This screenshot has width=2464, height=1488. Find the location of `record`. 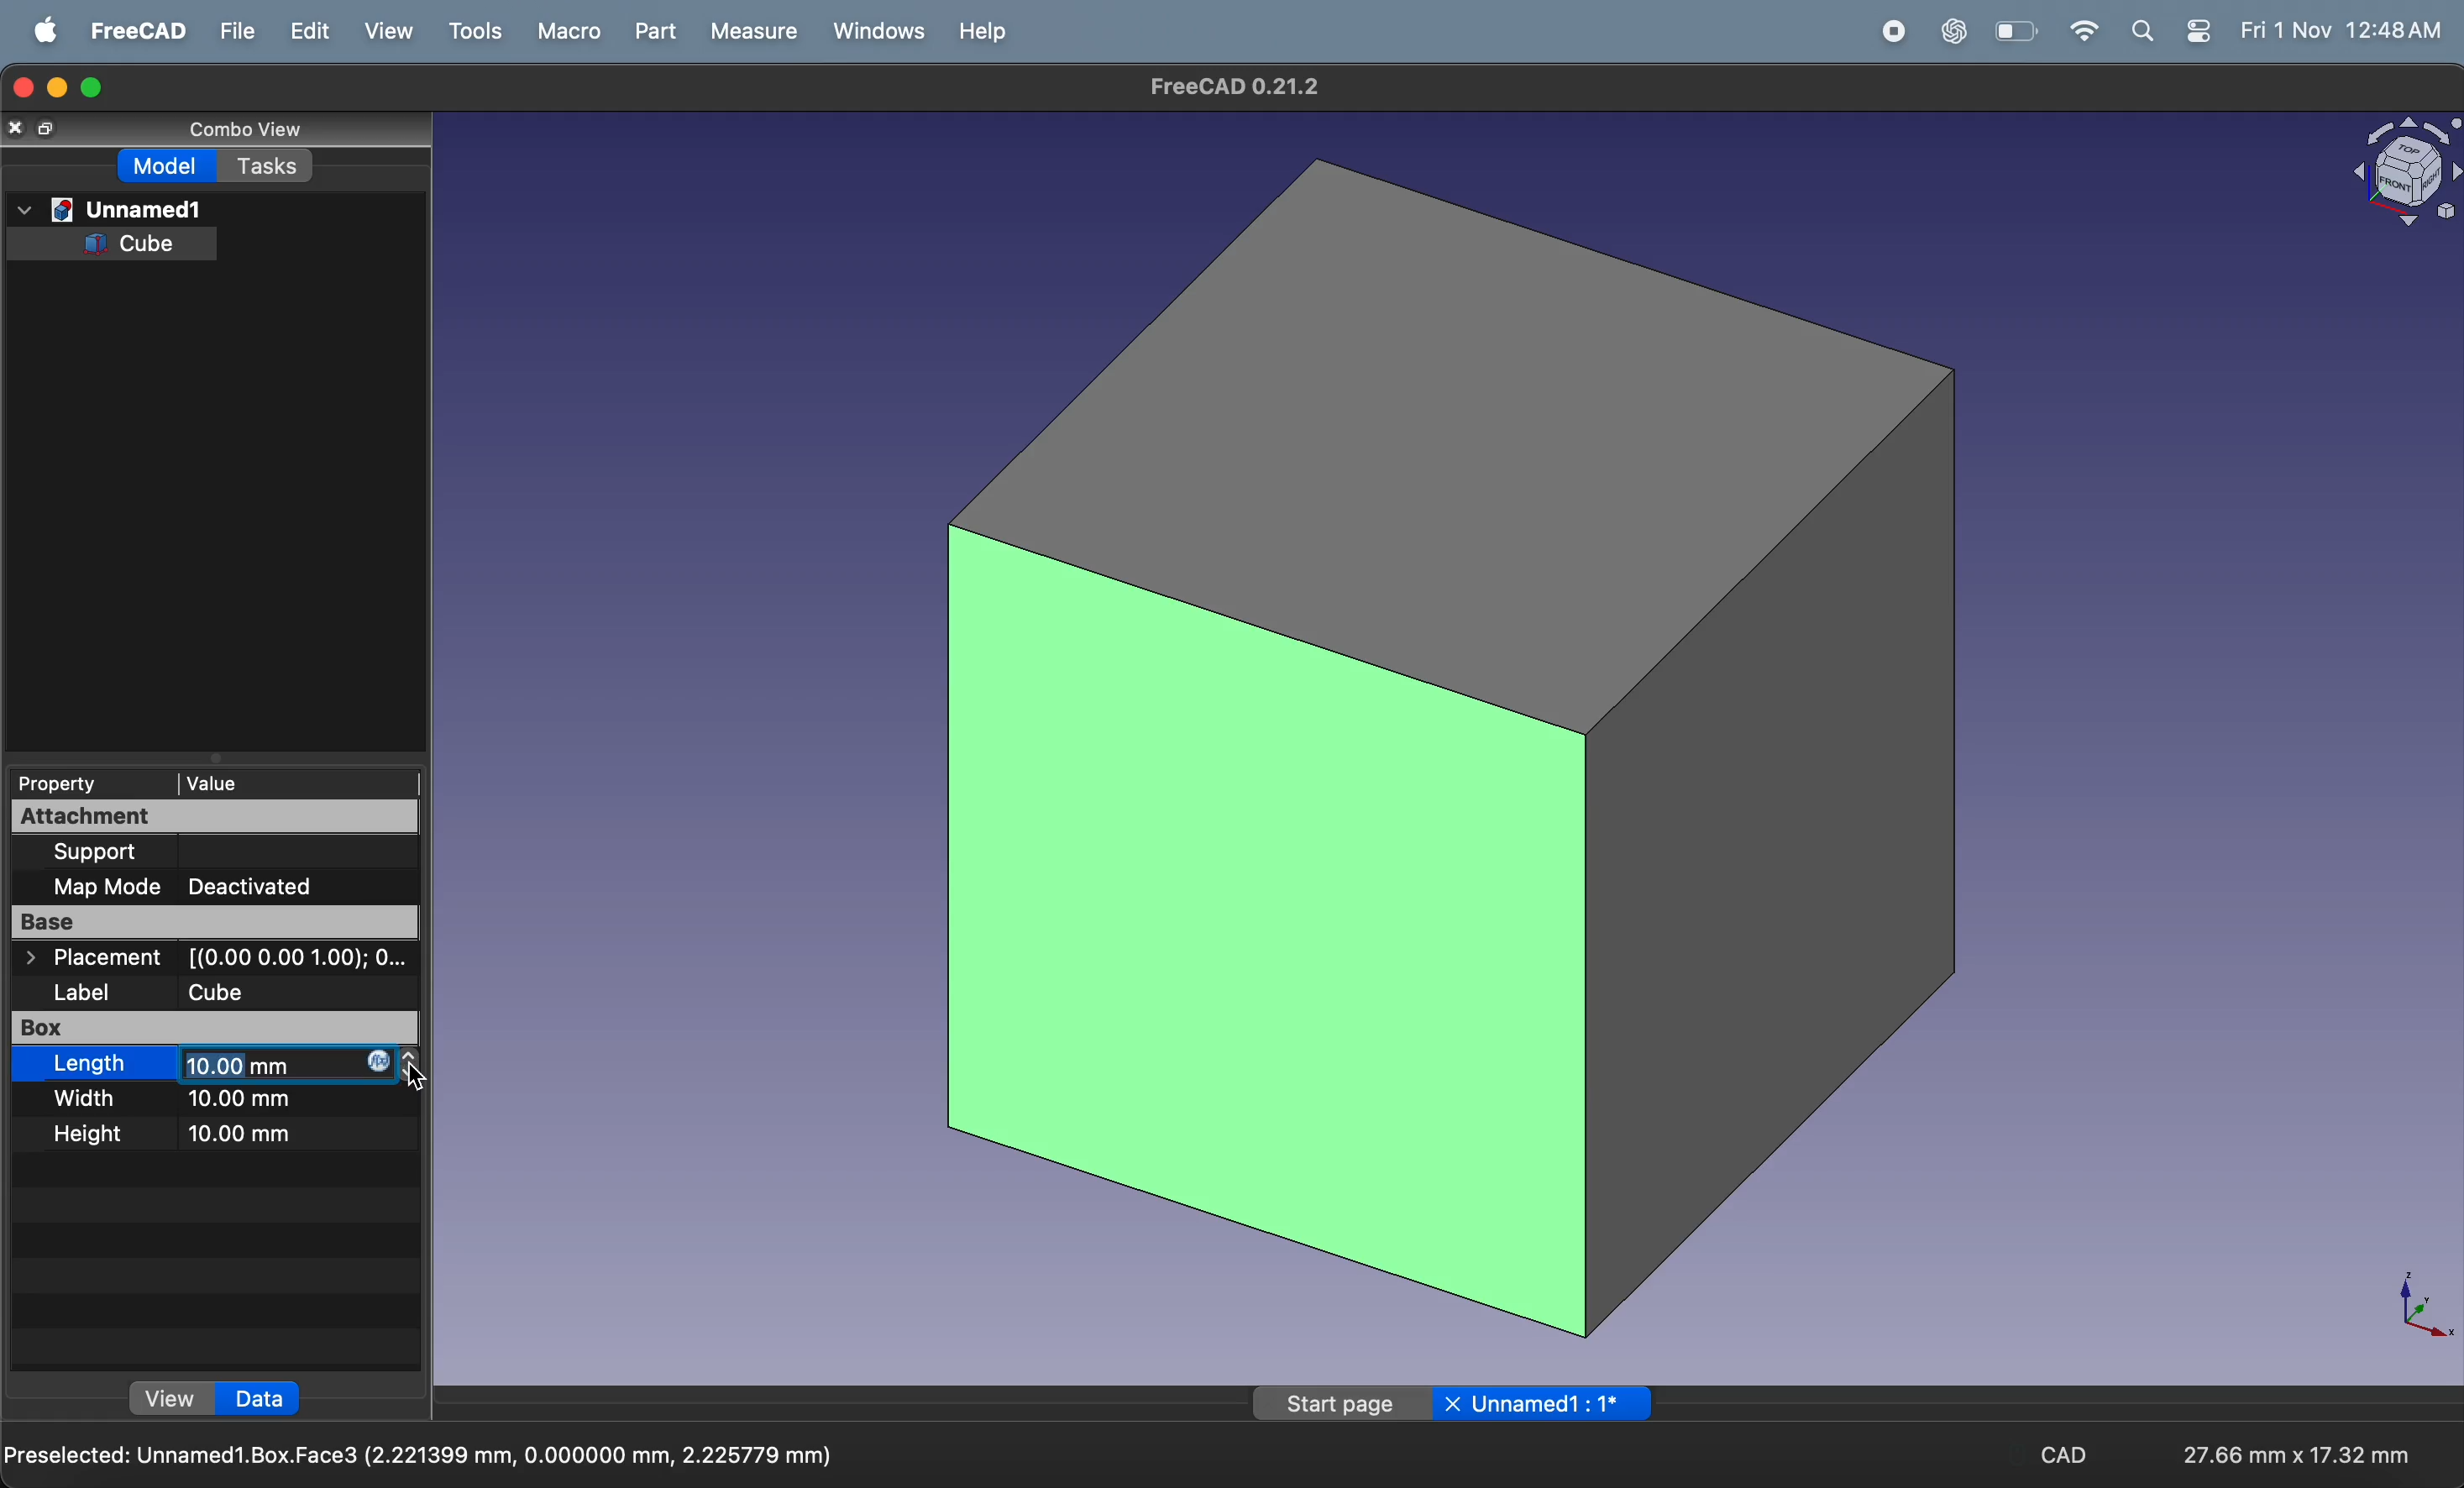

record is located at coordinates (1884, 30).